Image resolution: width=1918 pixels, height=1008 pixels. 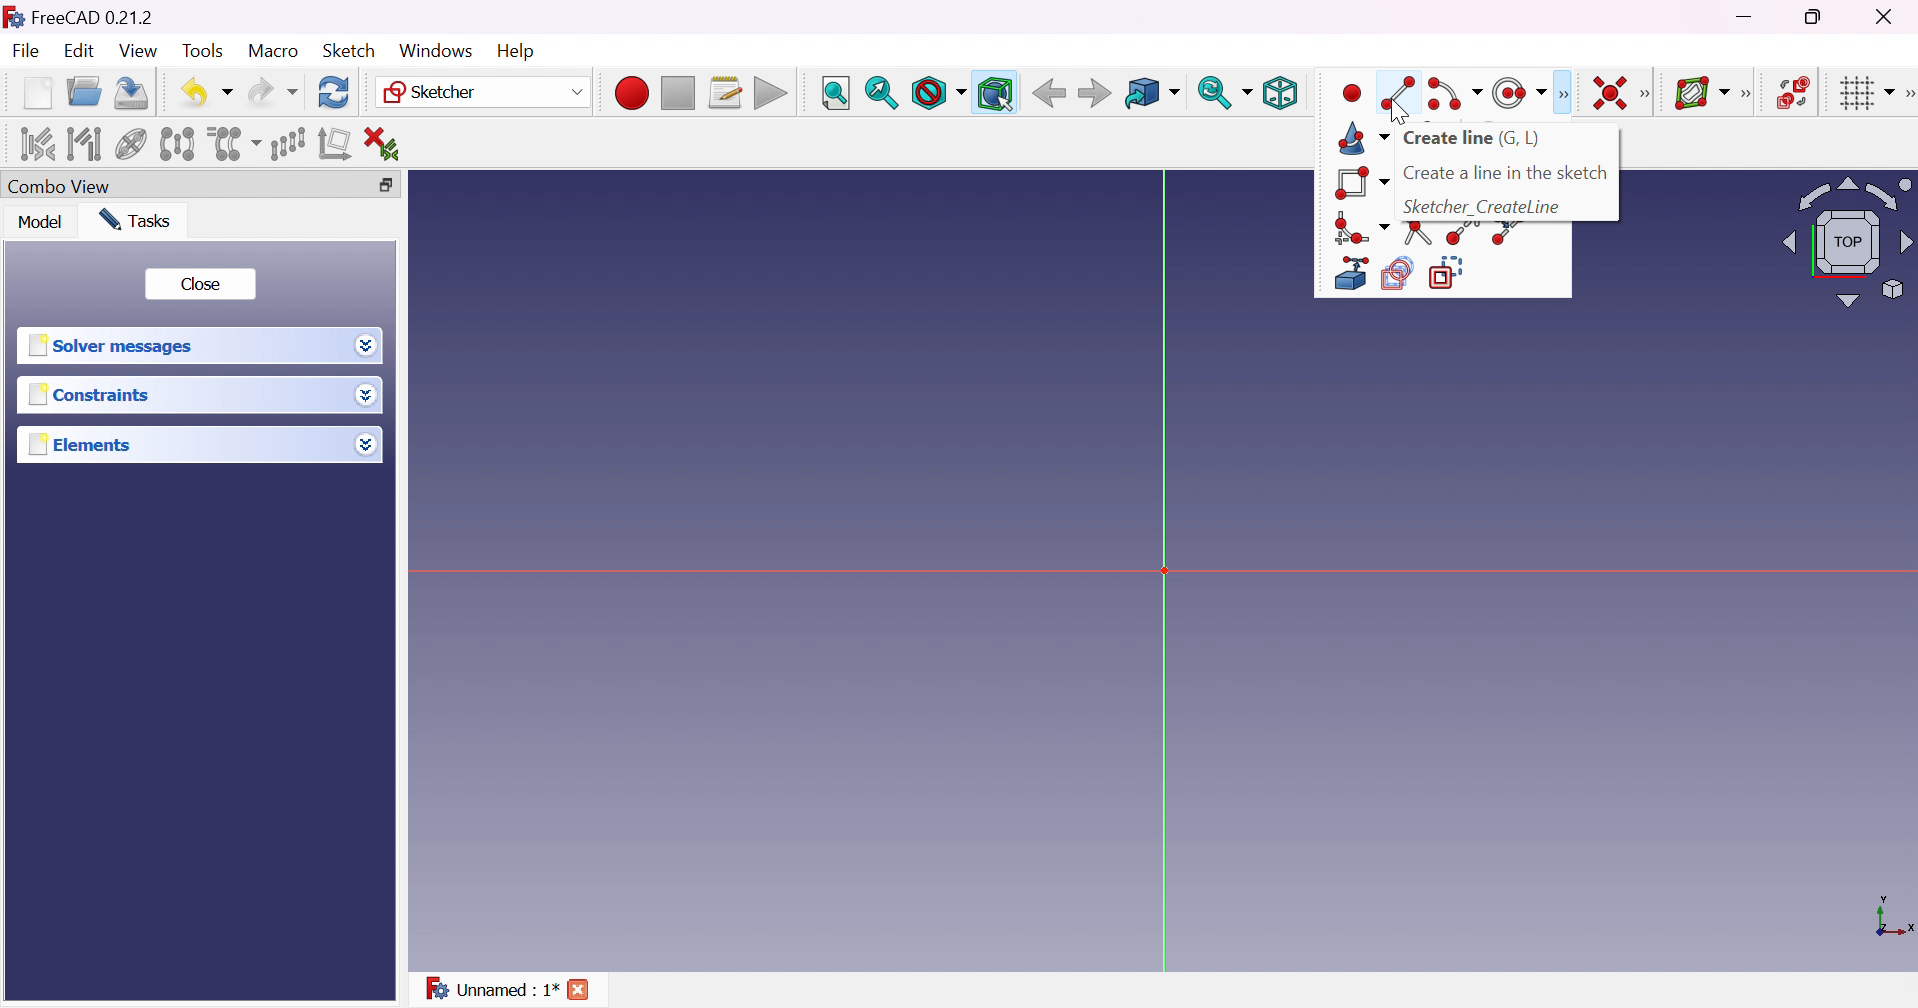 I want to click on See More Tools, so click(x=1562, y=92).